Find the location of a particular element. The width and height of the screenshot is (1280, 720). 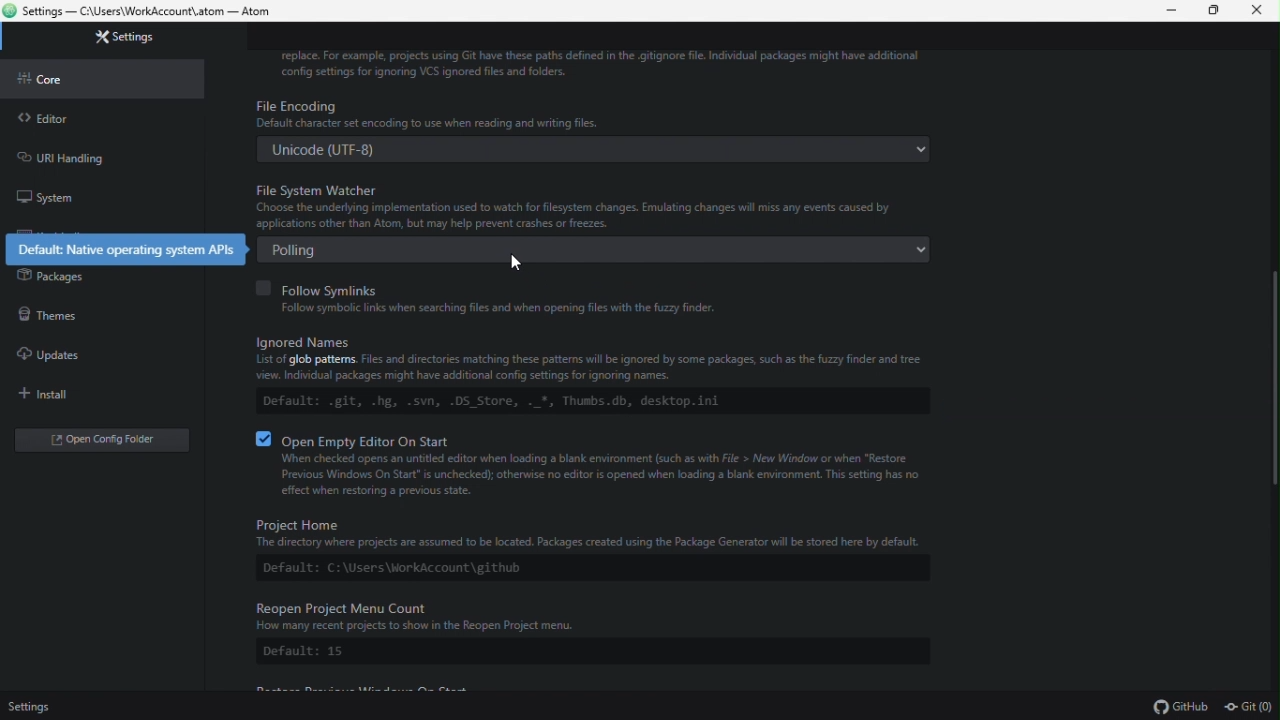

Polling is located at coordinates (599, 250).